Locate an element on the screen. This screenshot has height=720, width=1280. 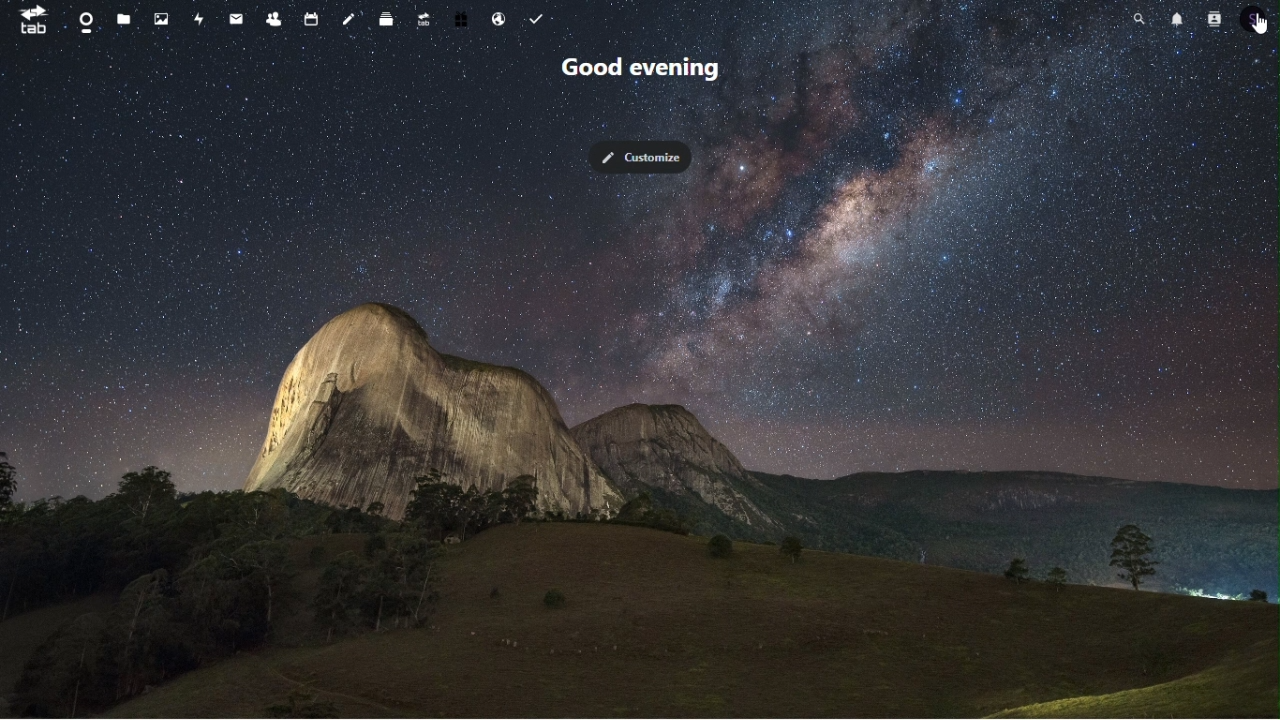
cursor is located at coordinates (1259, 23).